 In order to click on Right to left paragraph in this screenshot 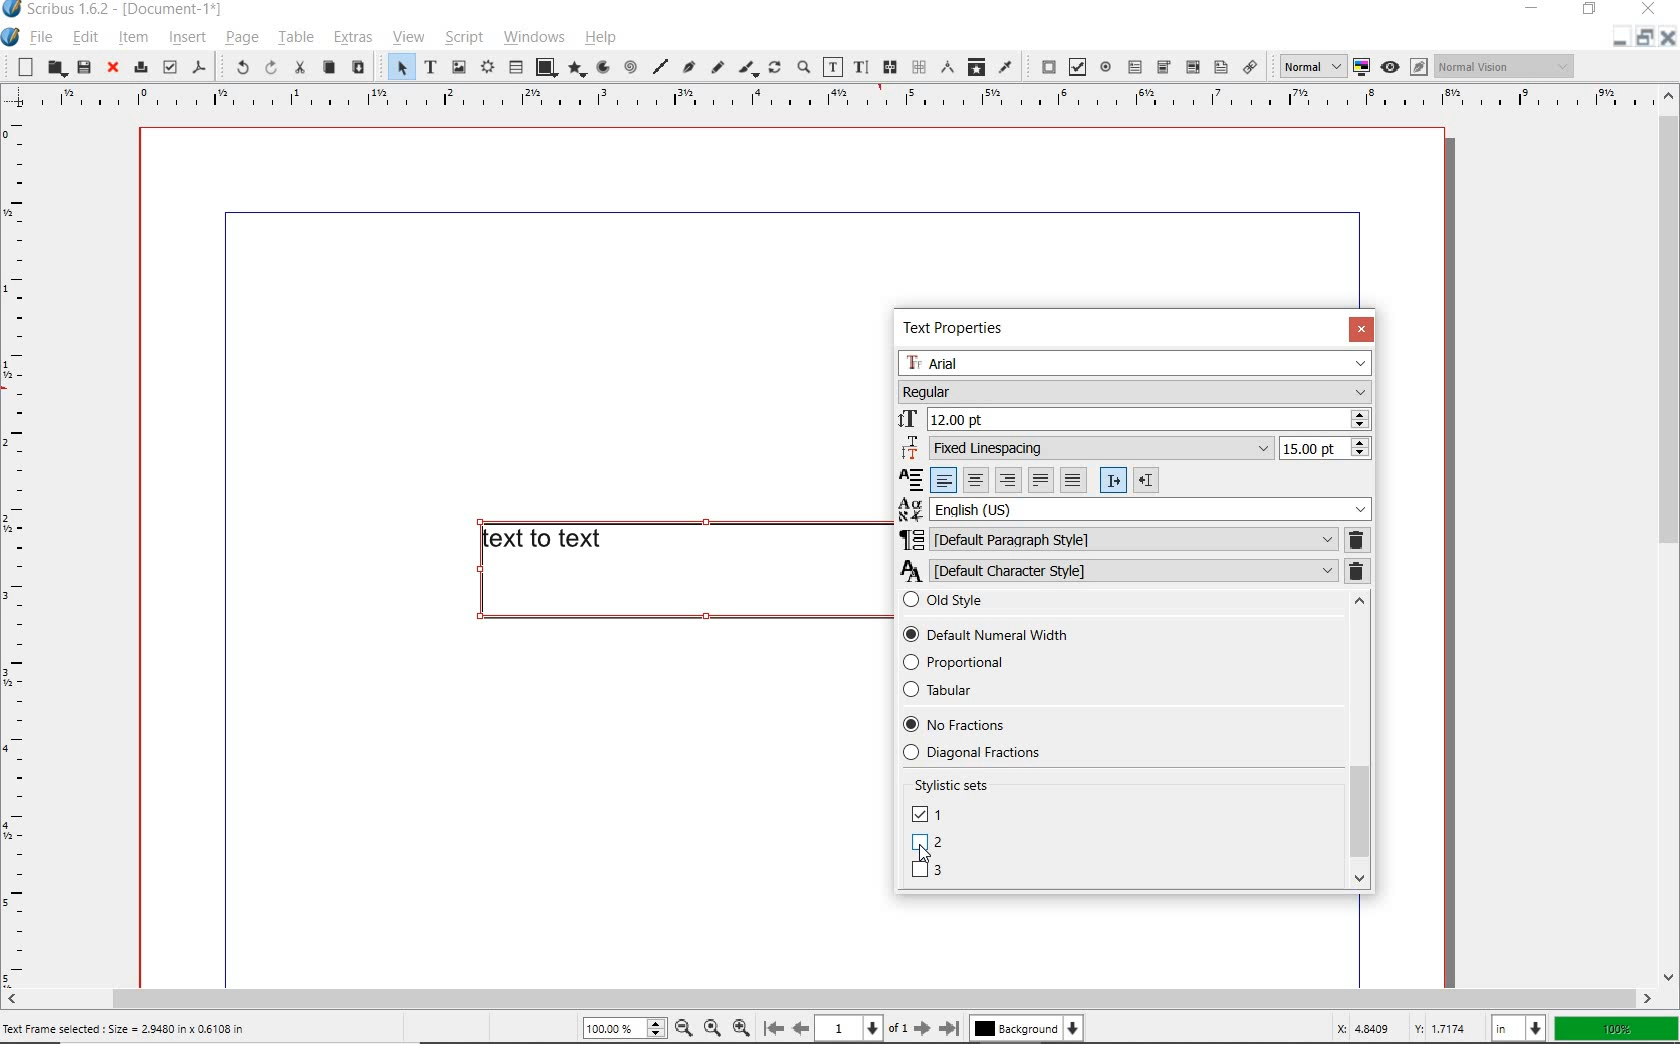, I will do `click(1147, 479)`.